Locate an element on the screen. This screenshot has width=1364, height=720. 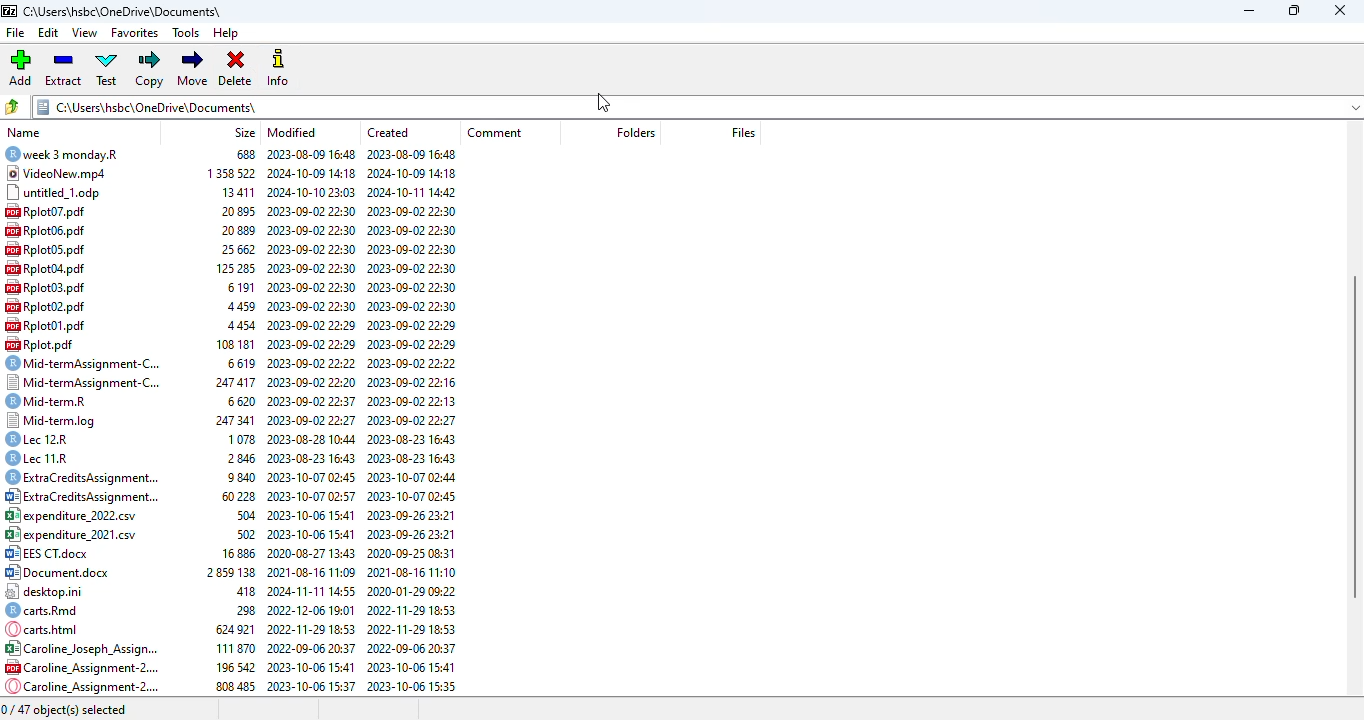
browse files is located at coordinates (14, 106).